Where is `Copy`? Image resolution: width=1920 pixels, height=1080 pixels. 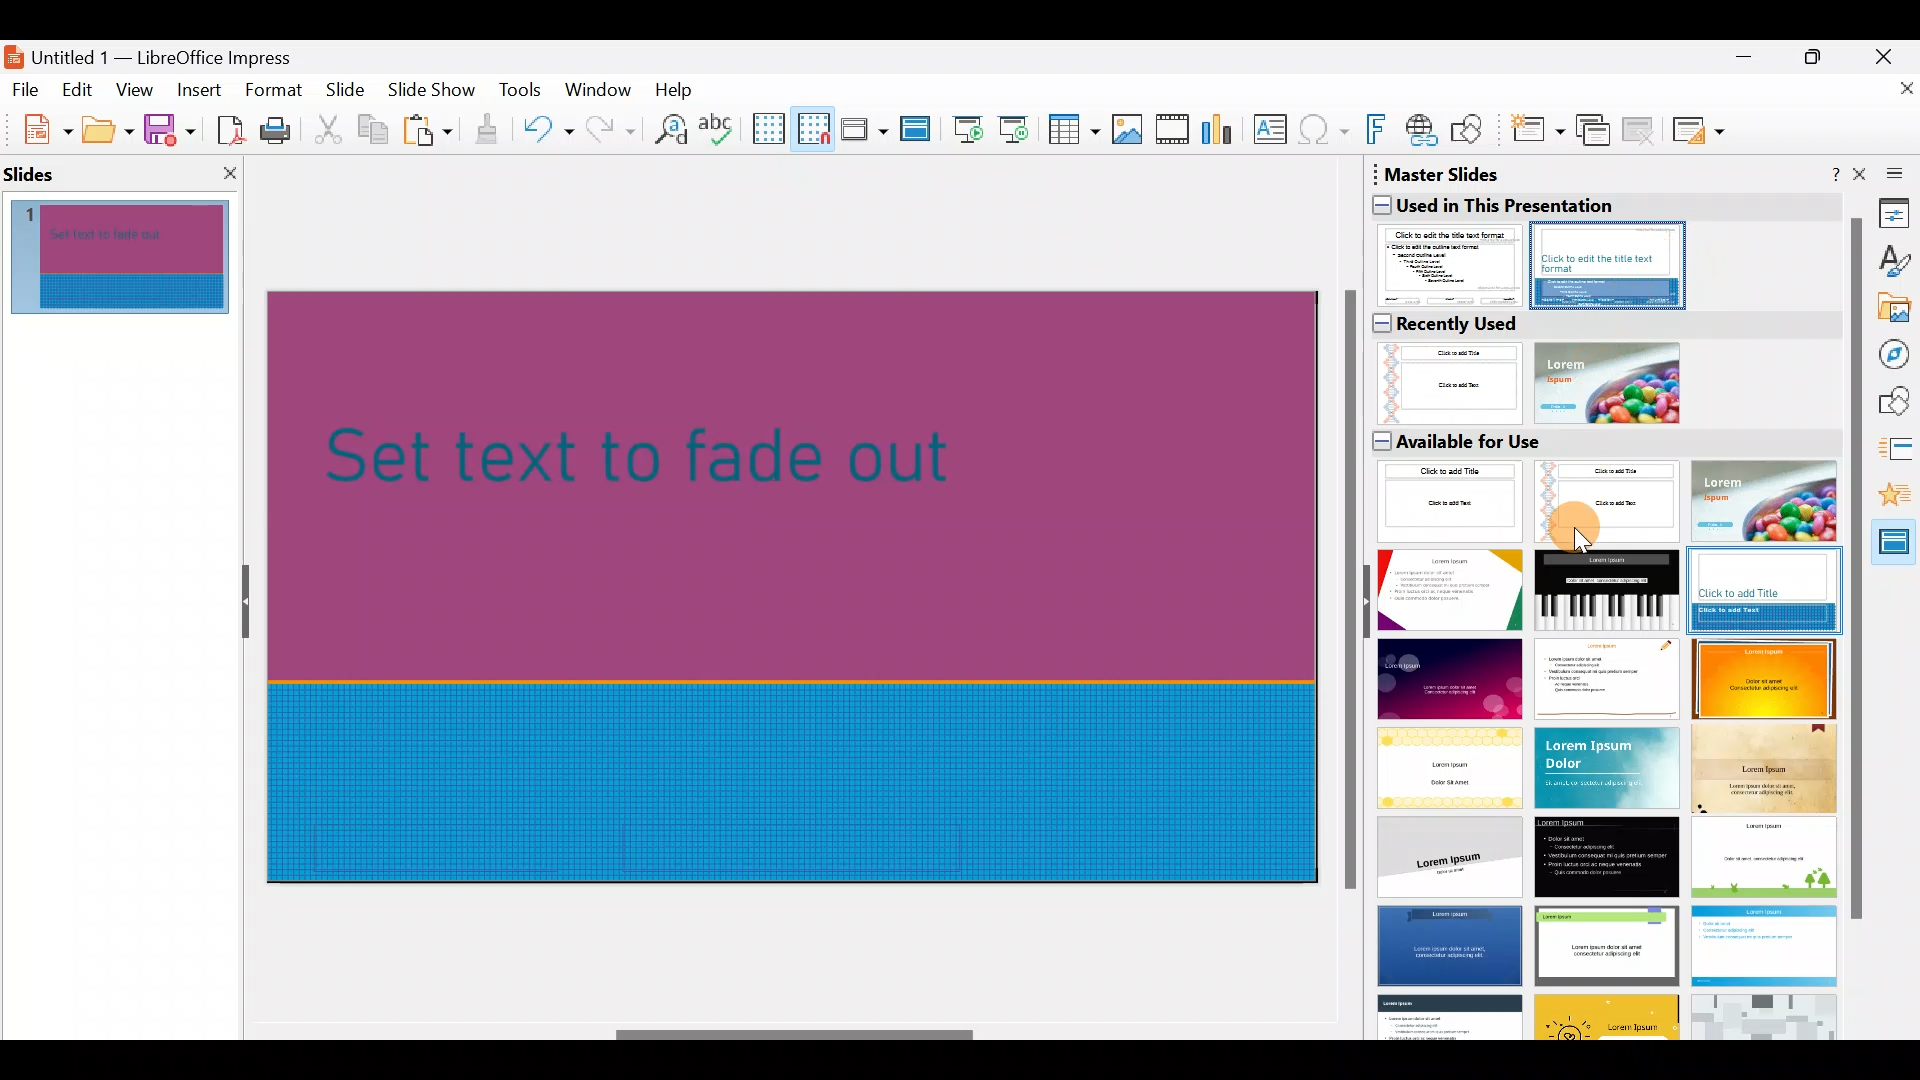 Copy is located at coordinates (371, 130).